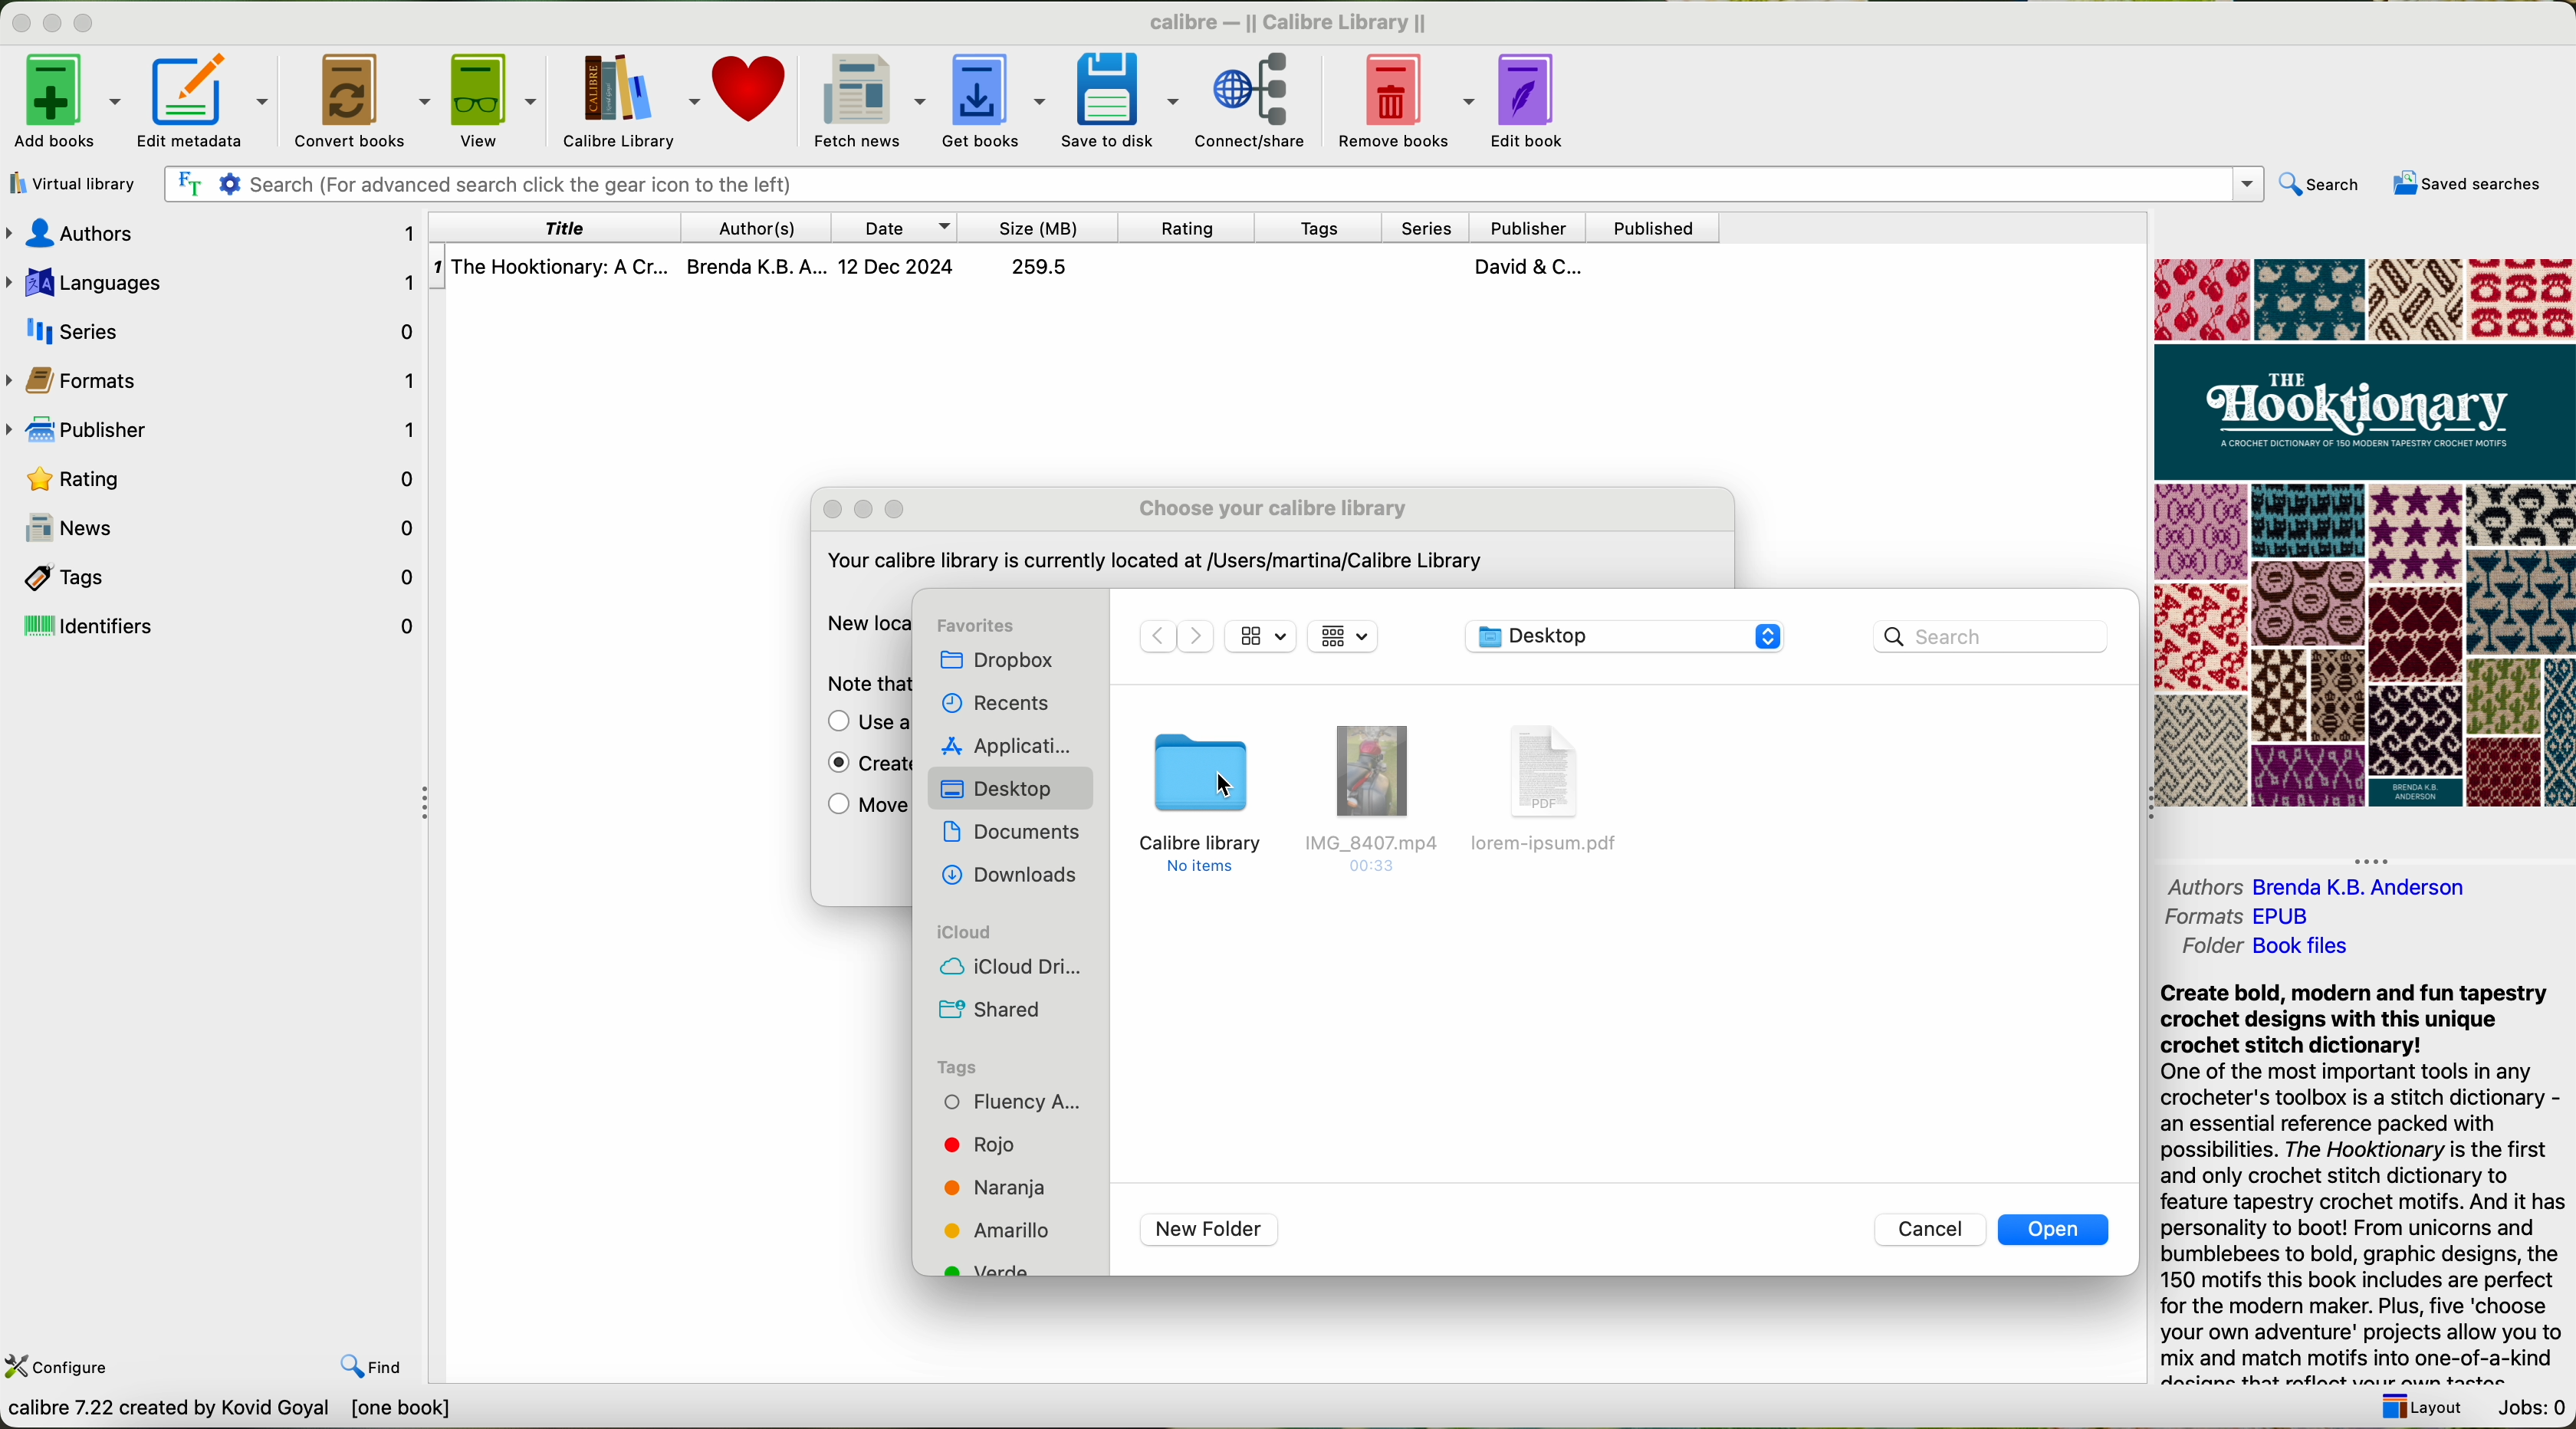 The width and height of the screenshot is (2576, 1429). Describe the element at coordinates (995, 100) in the screenshot. I see `get books` at that location.